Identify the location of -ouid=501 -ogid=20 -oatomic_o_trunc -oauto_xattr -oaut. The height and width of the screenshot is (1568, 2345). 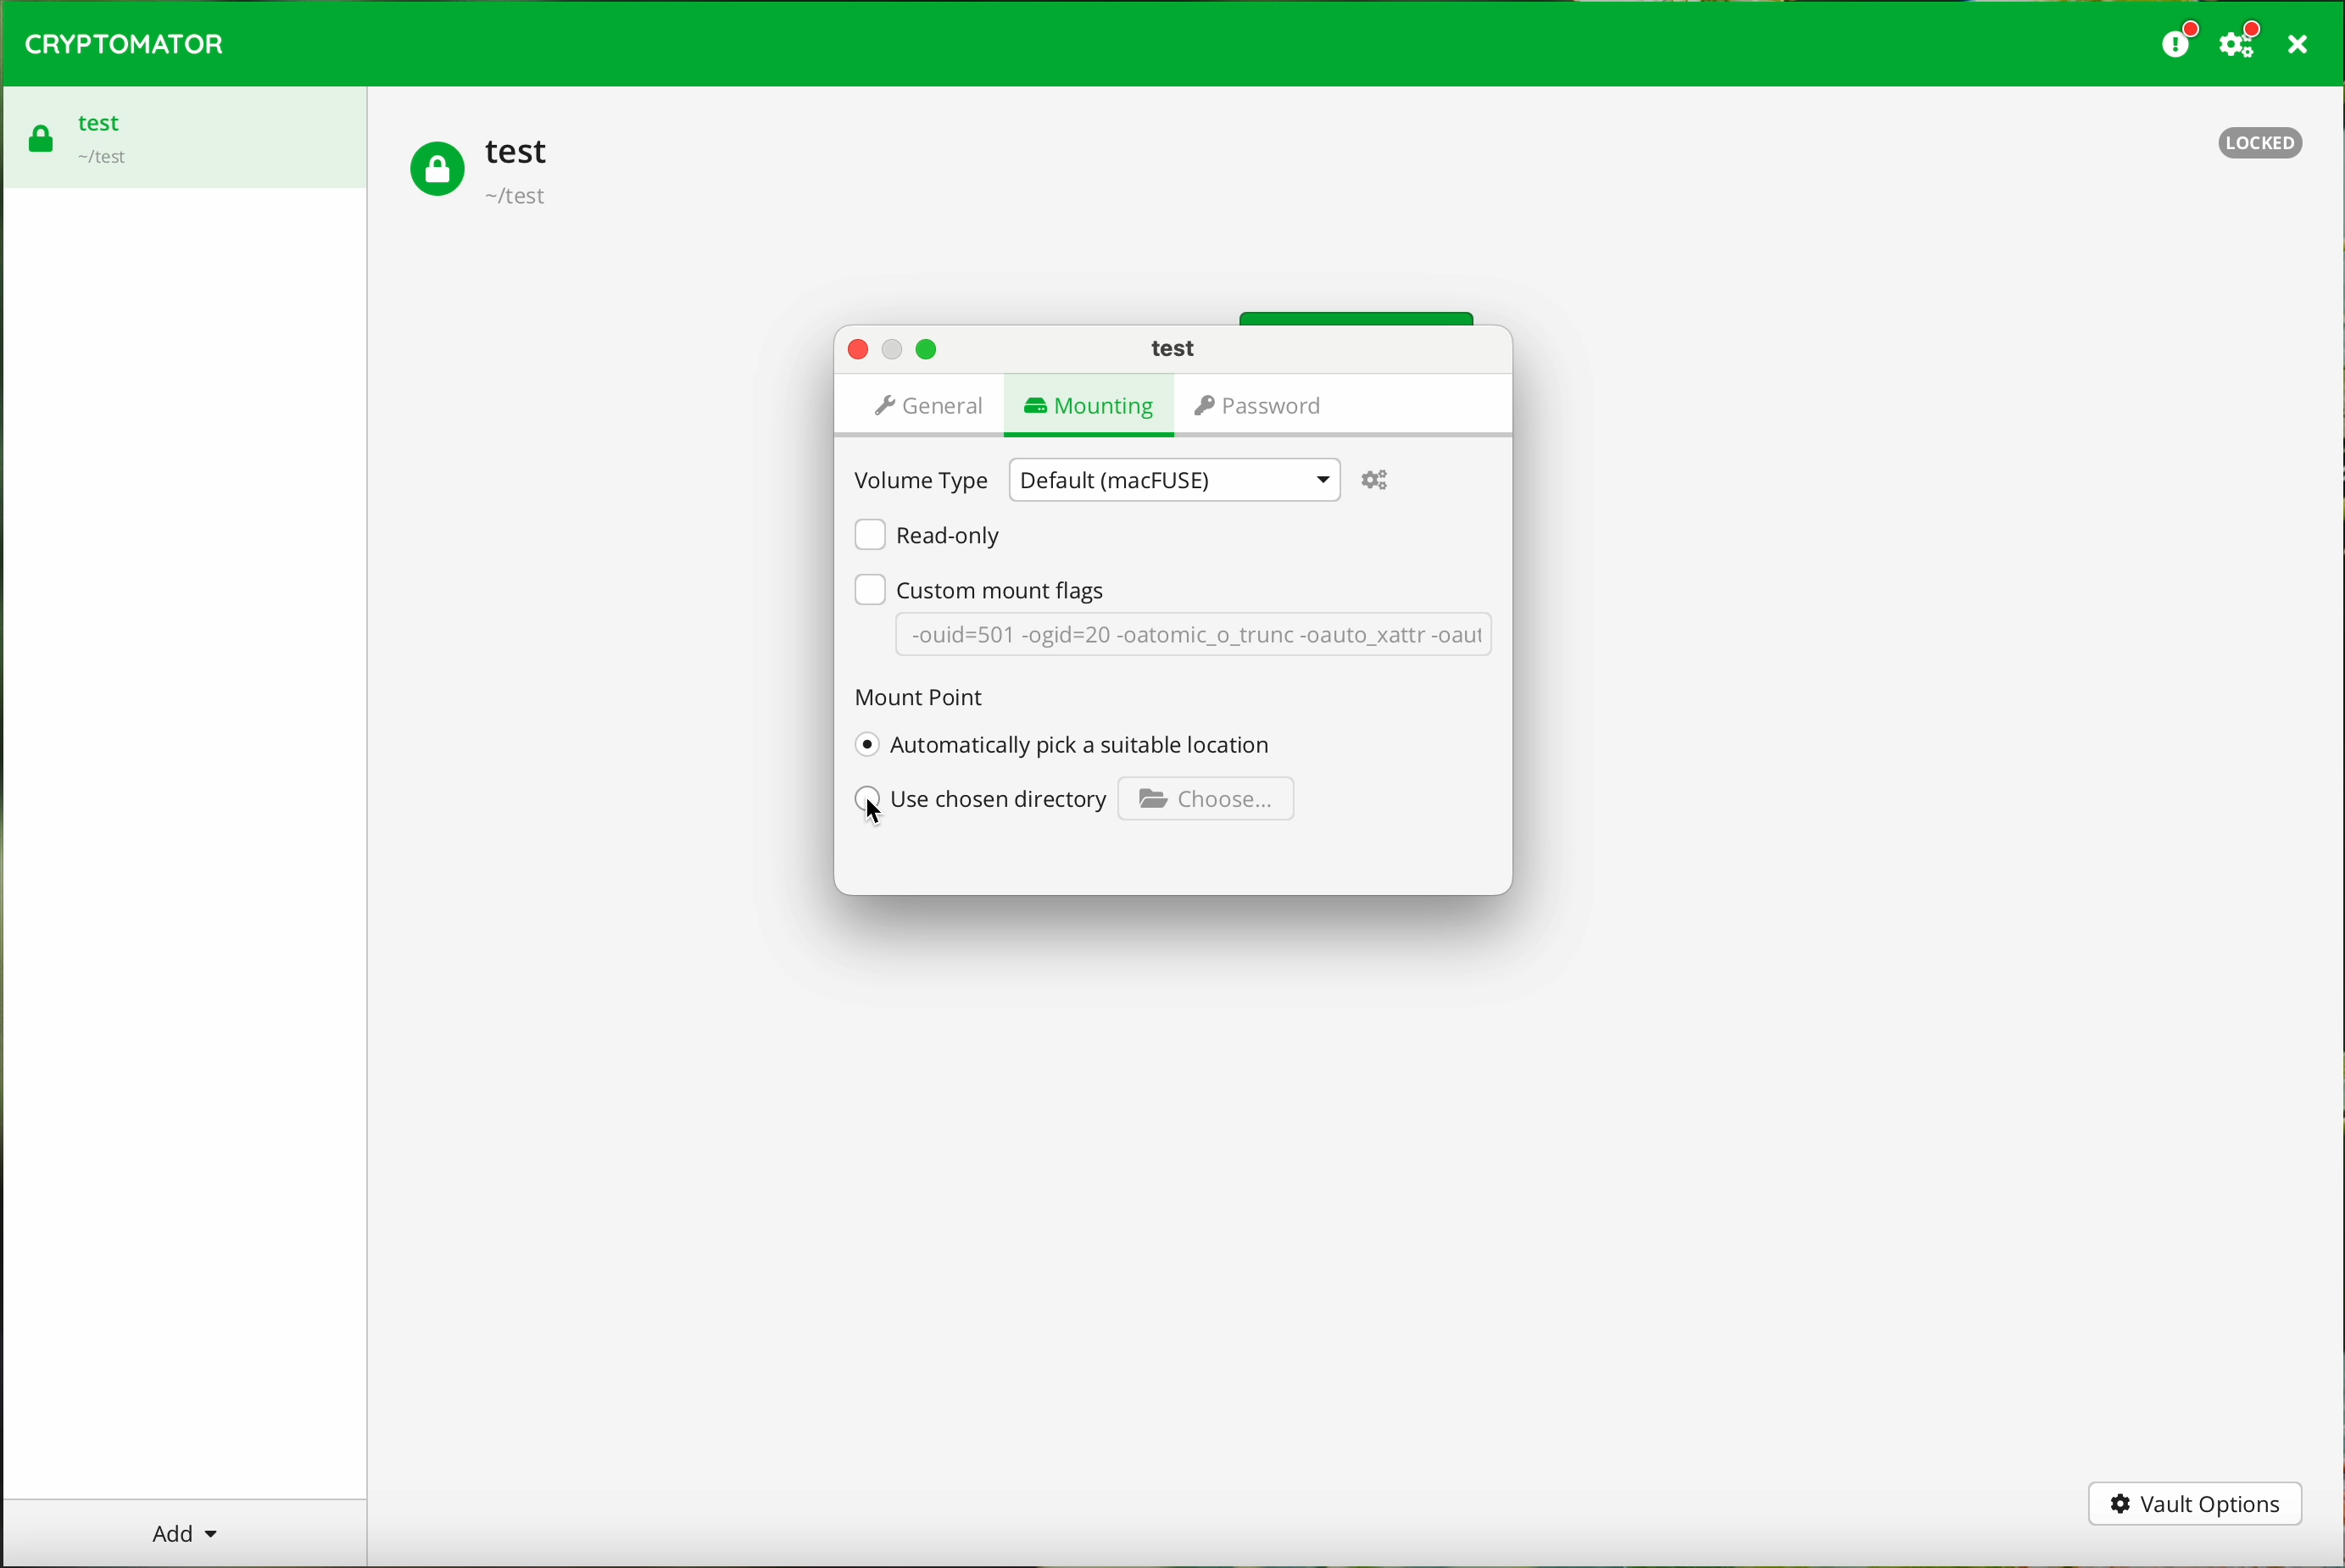
(1194, 640).